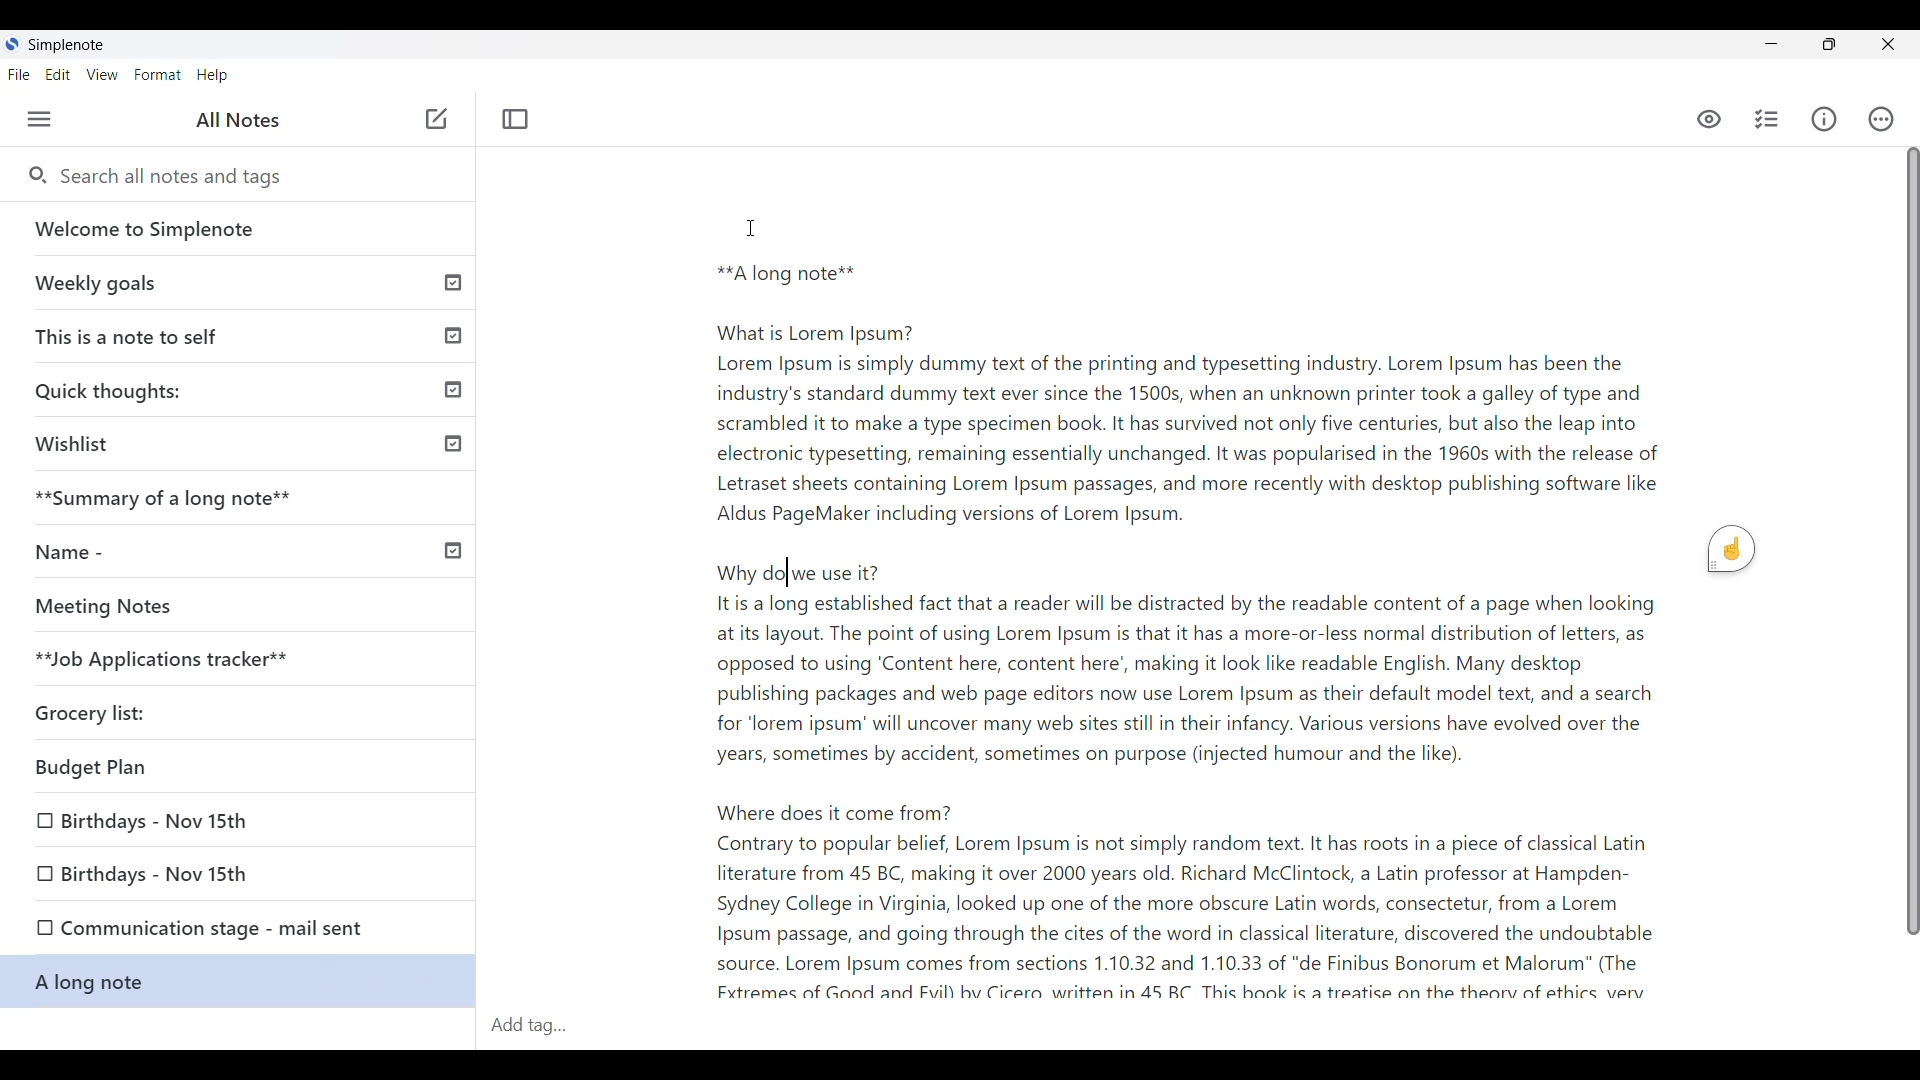  Describe the element at coordinates (242, 499) in the screenshot. I see `Summary of a long note` at that location.